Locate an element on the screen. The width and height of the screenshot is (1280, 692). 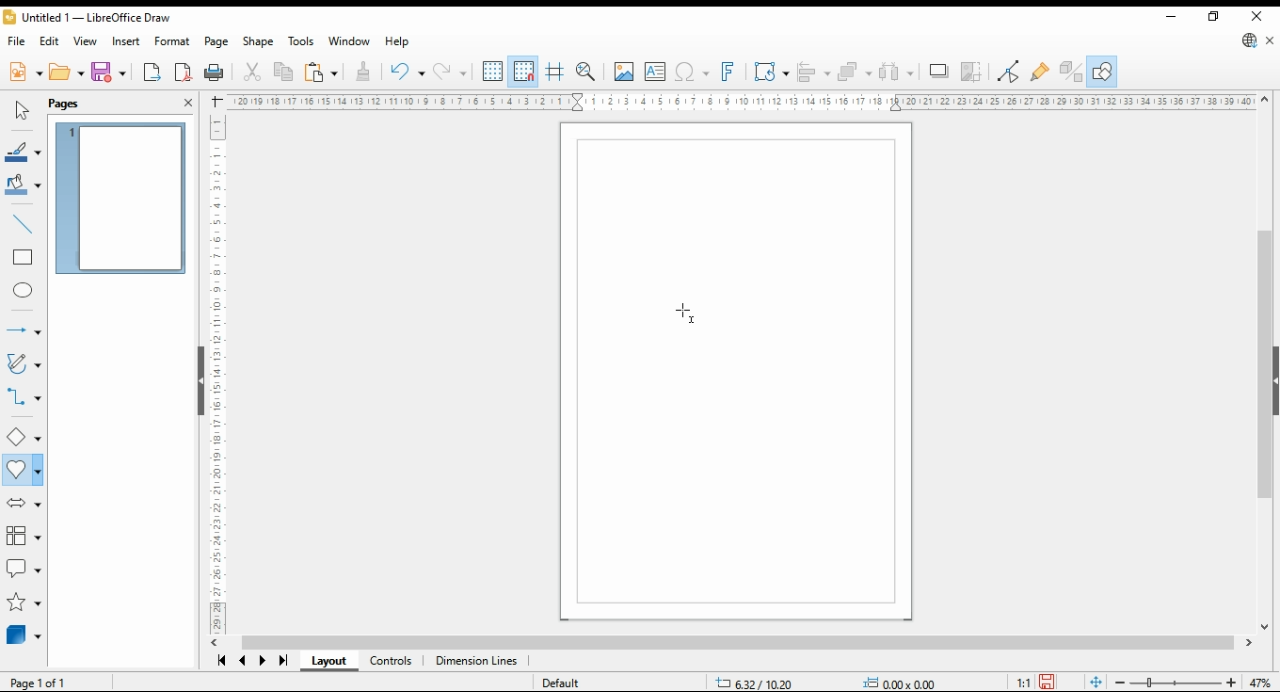
zoom slider is located at coordinates (1173, 681).